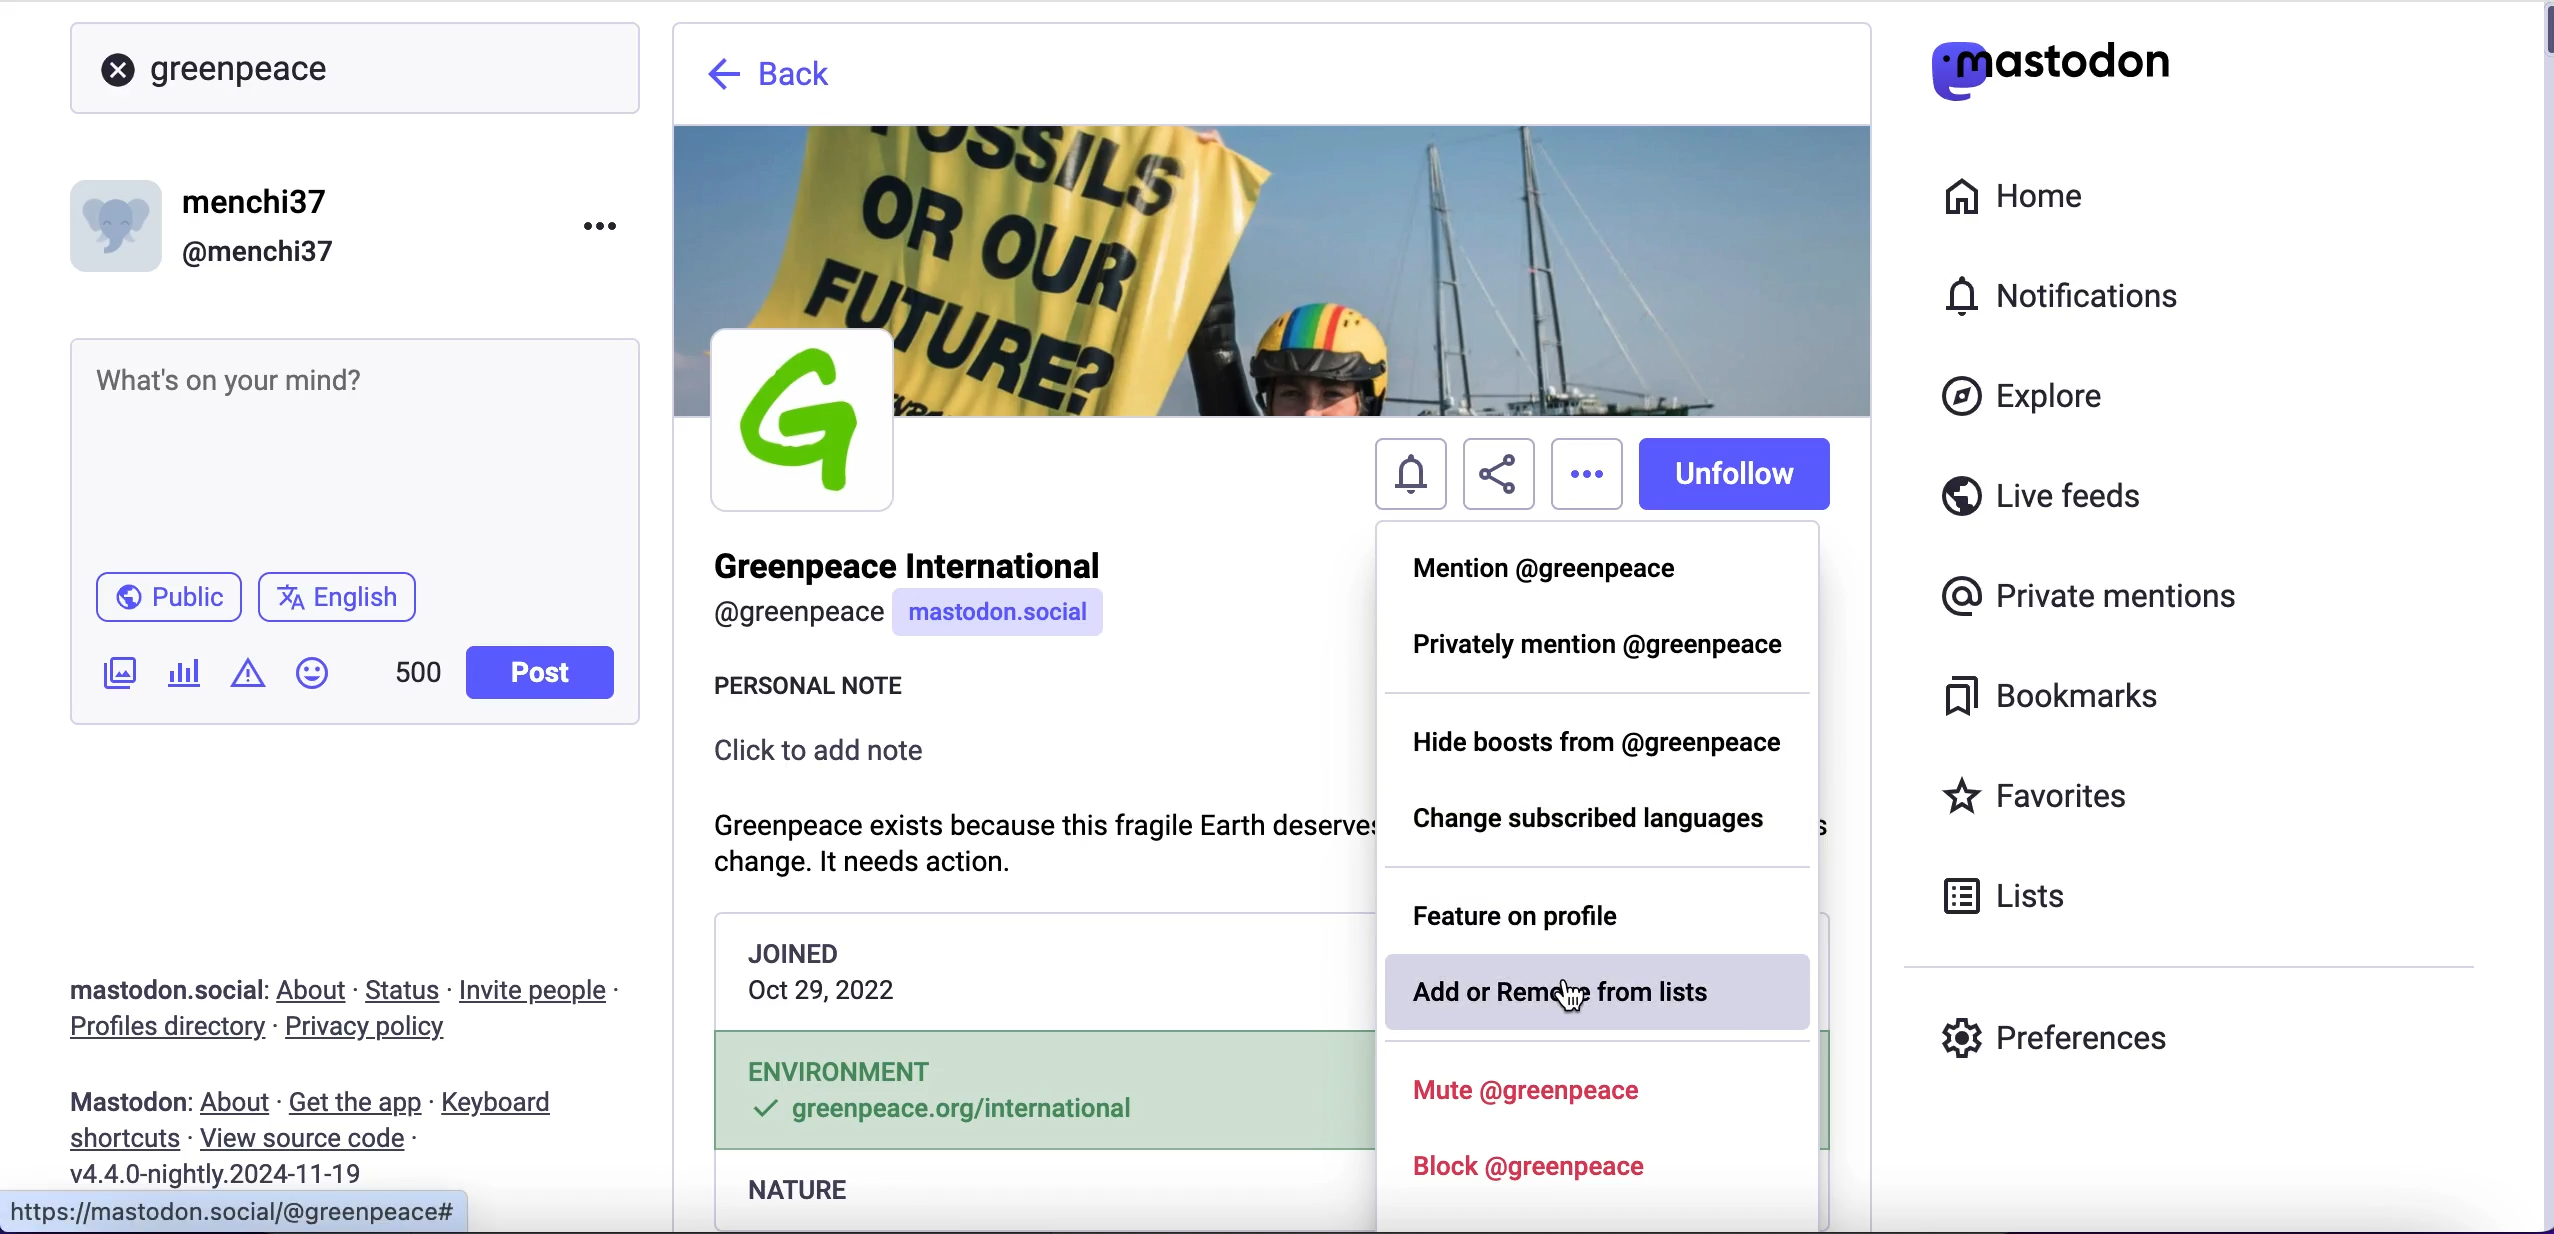  What do you see at coordinates (773, 80) in the screenshot?
I see `back` at bounding box center [773, 80].